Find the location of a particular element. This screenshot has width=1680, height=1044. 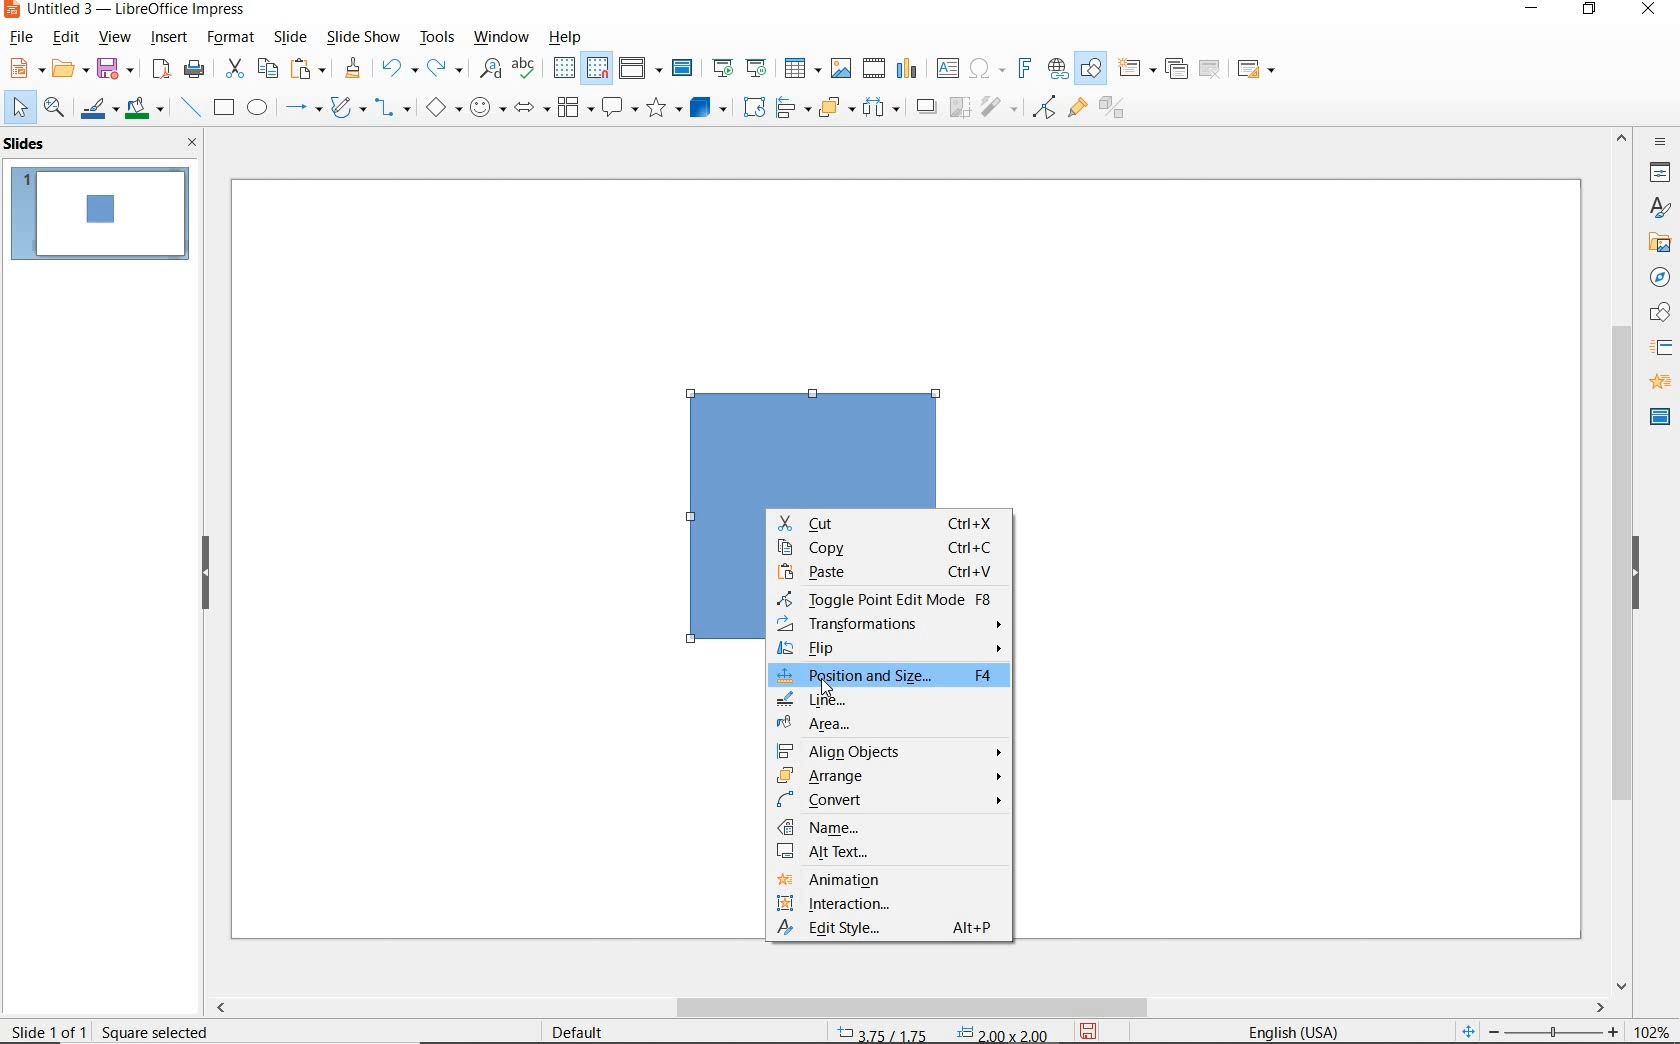

gallery is located at coordinates (1660, 242).